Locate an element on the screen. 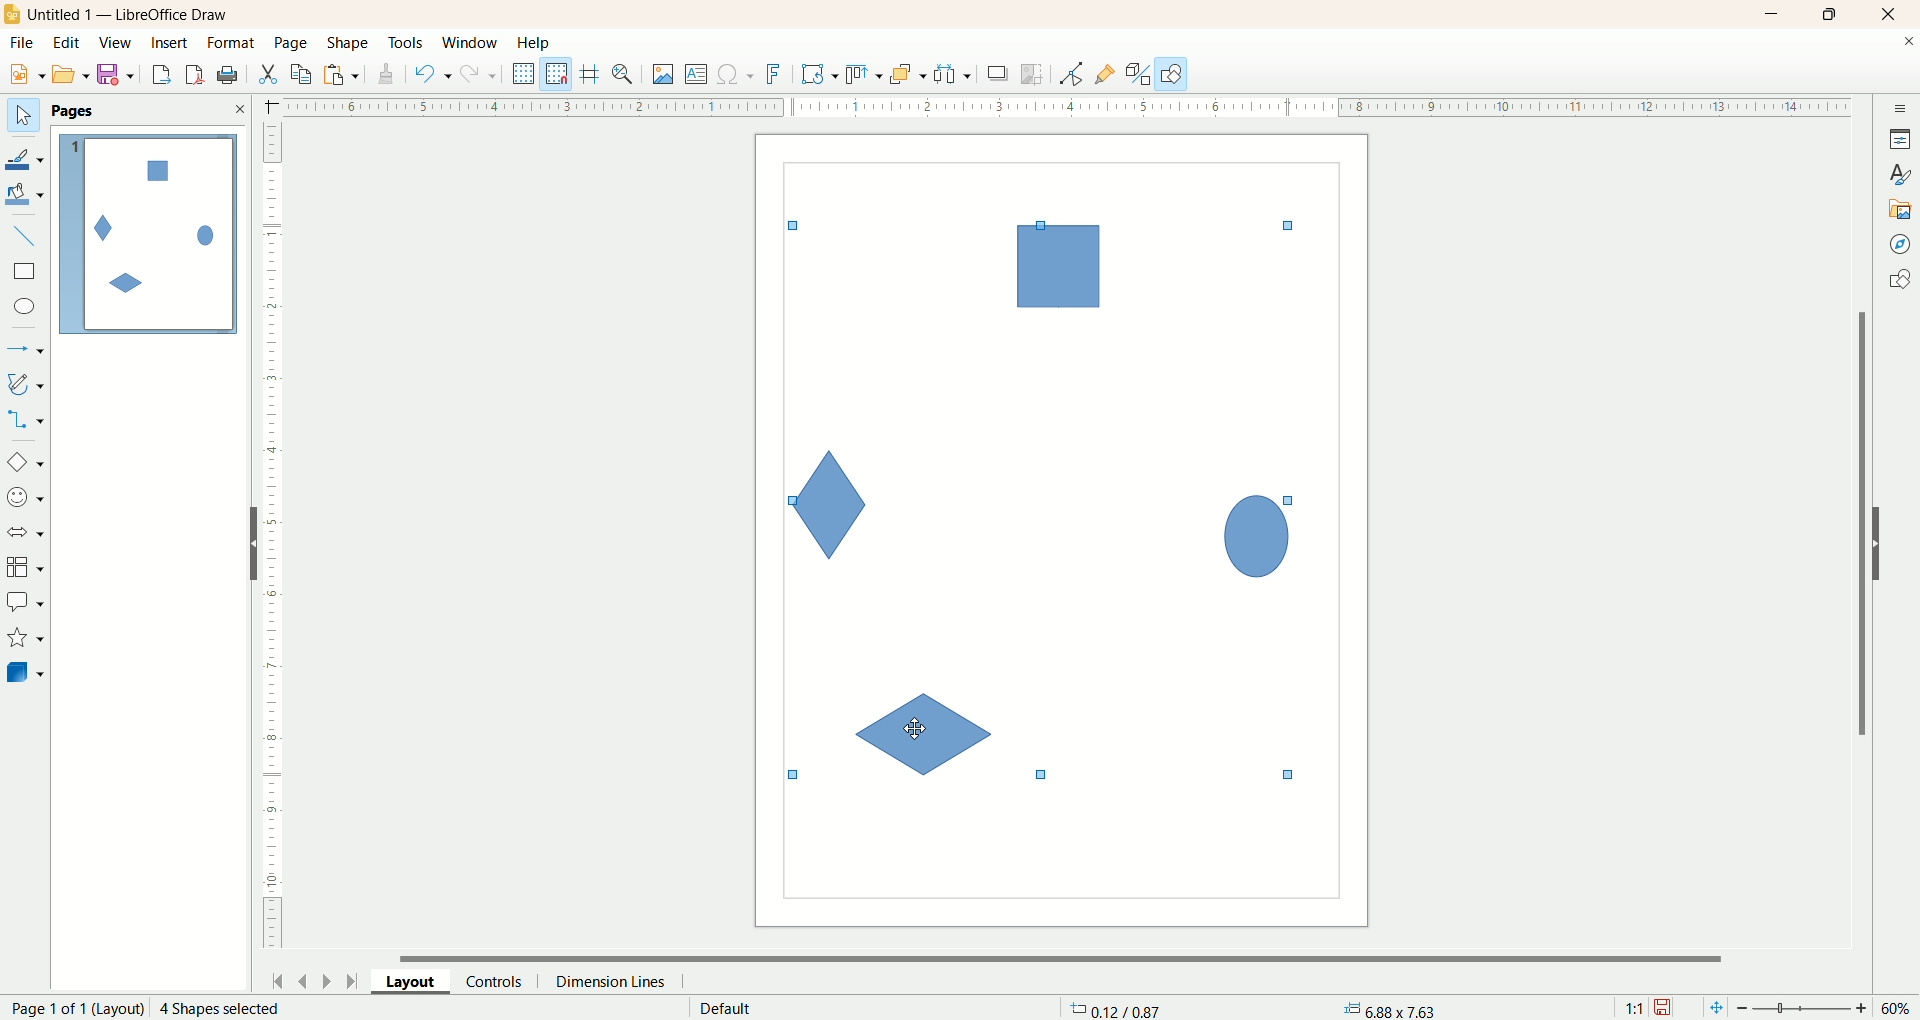  cursor is located at coordinates (917, 729).